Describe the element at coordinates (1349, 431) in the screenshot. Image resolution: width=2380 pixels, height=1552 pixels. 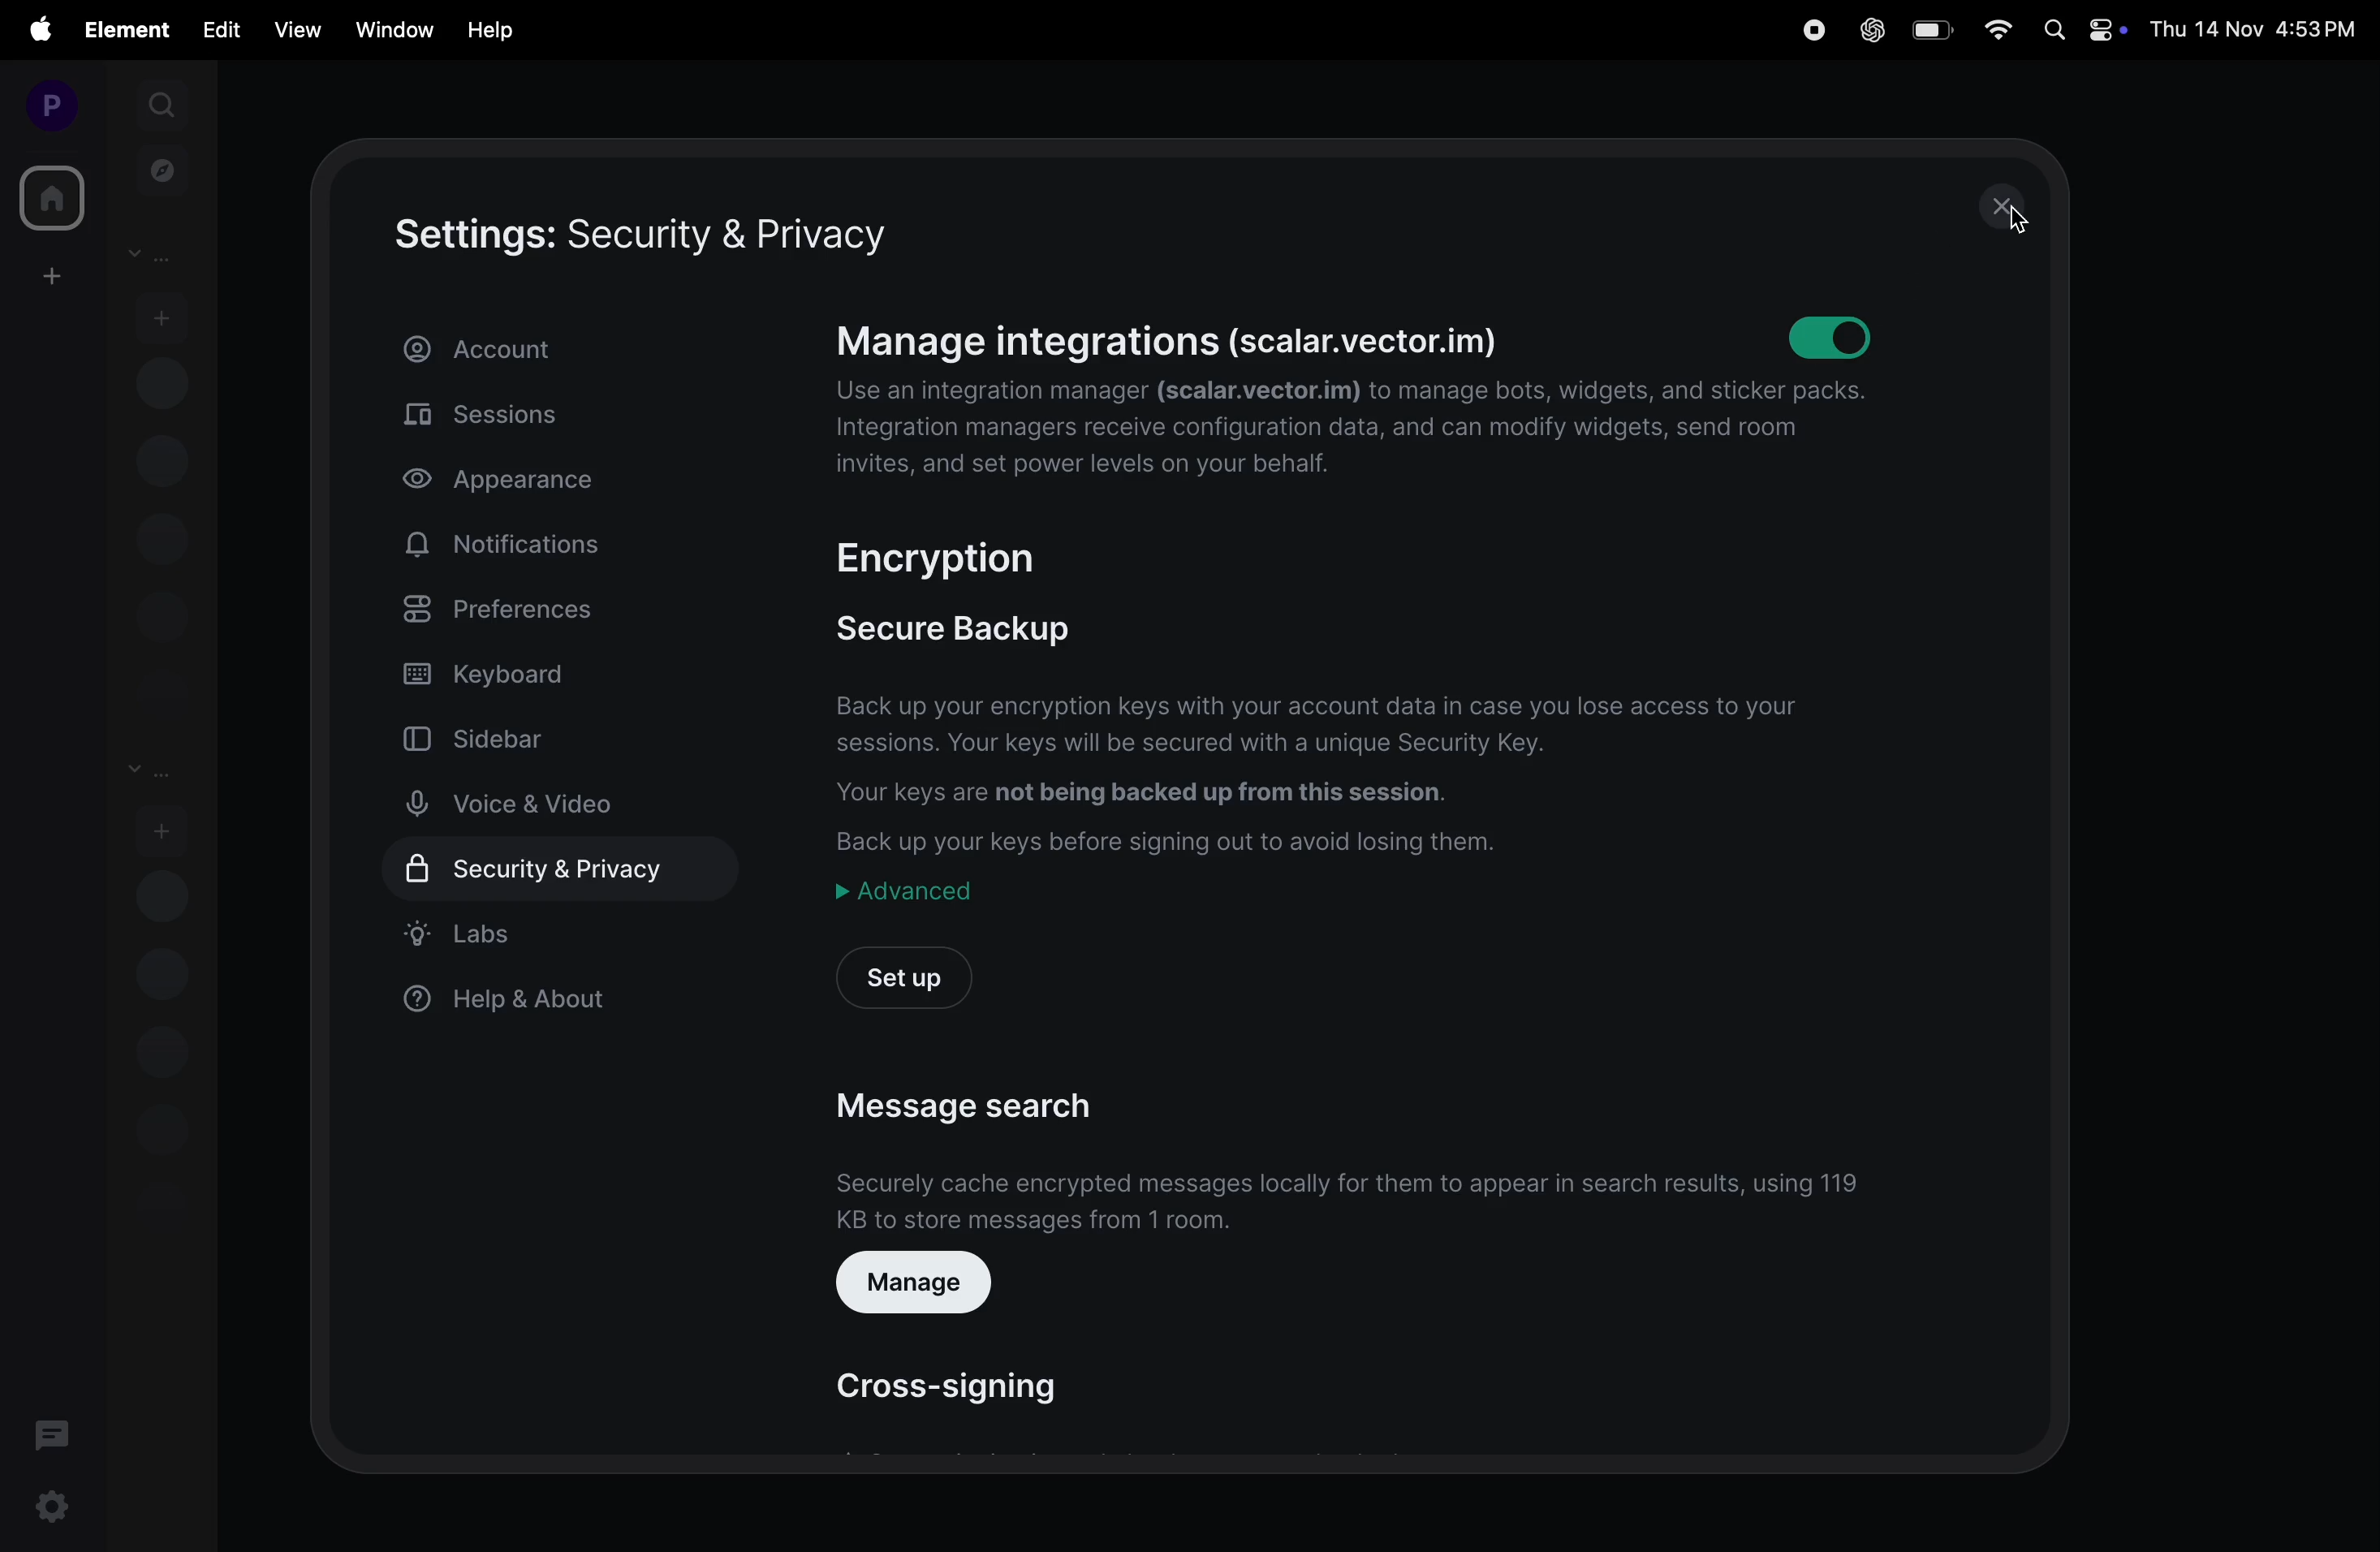
I see `Use an integration manager (scalar.vector.im) to manage bots, widgets, and sticker packs.
Integration managers receive configuration data, and can modify widgets, send room
invites, and set power levels on your behalf.` at that location.